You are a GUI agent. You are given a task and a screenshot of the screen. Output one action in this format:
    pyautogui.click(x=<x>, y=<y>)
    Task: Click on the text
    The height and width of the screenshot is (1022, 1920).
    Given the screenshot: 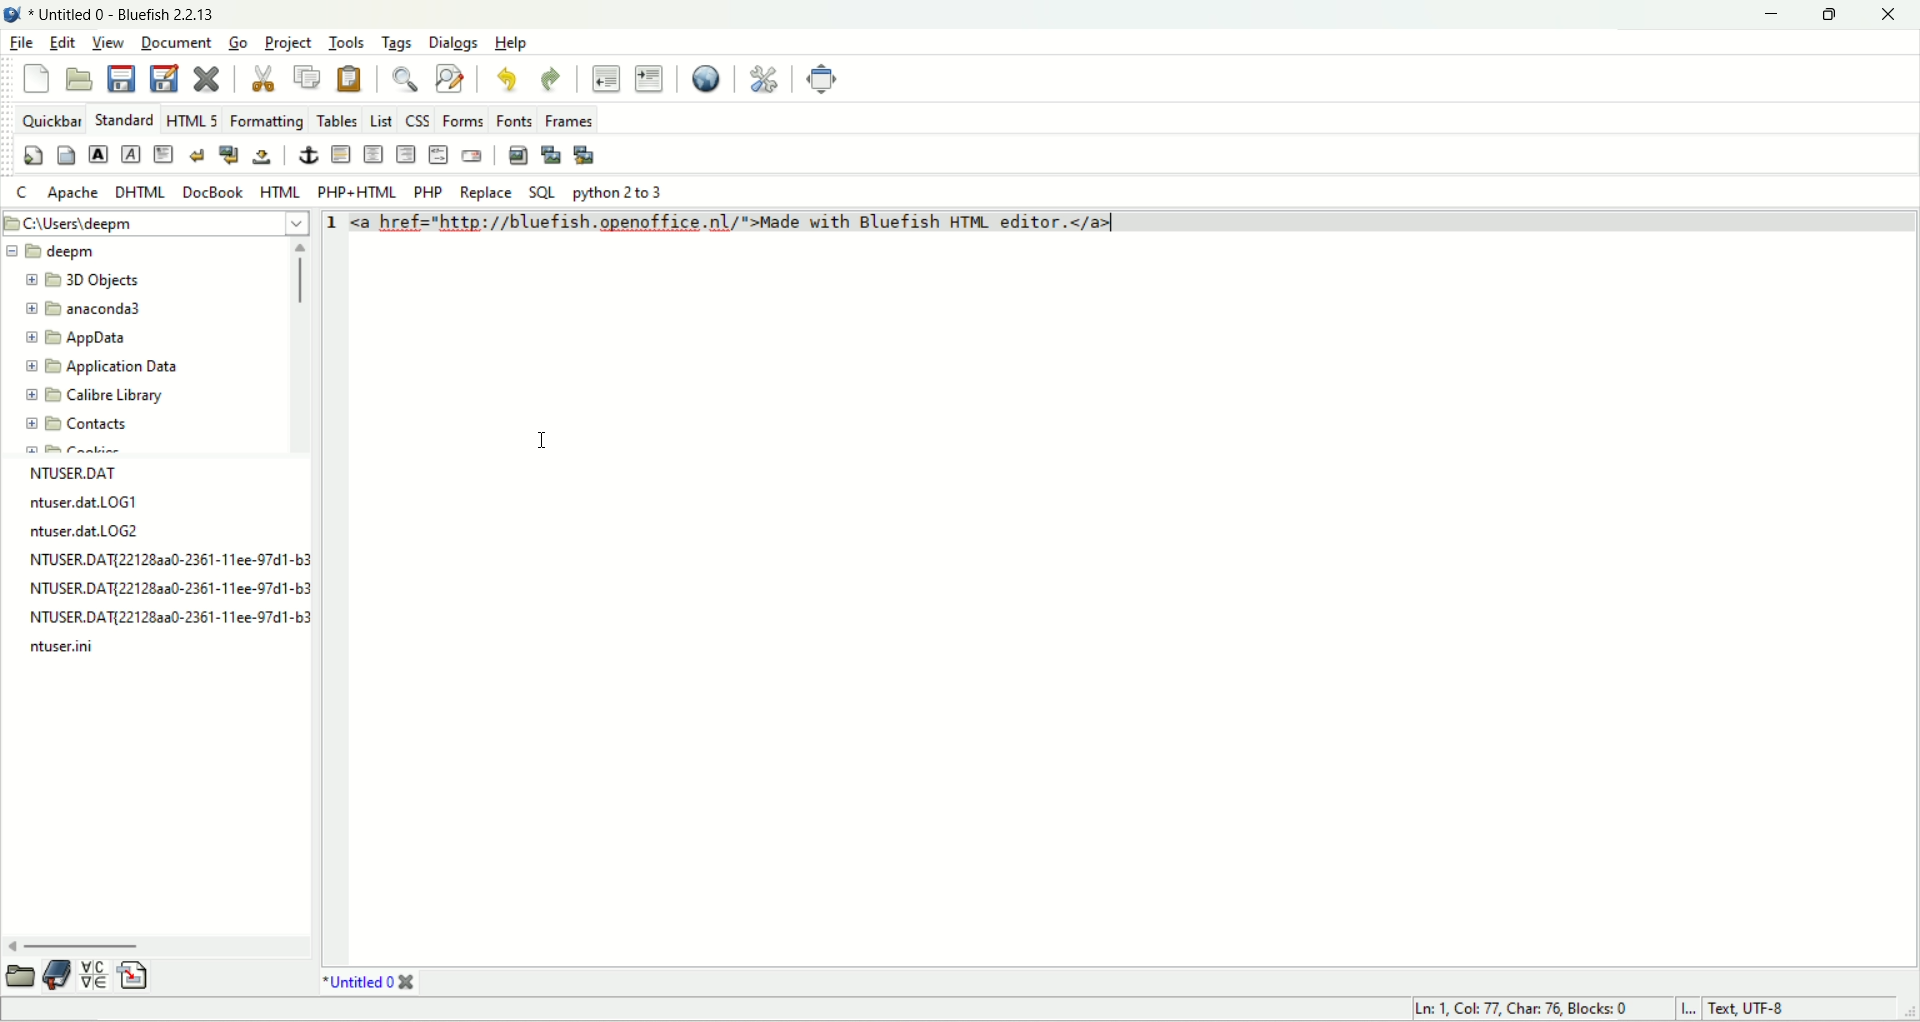 What is the action you would take?
    pyautogui.click(x=167, y=560)
    